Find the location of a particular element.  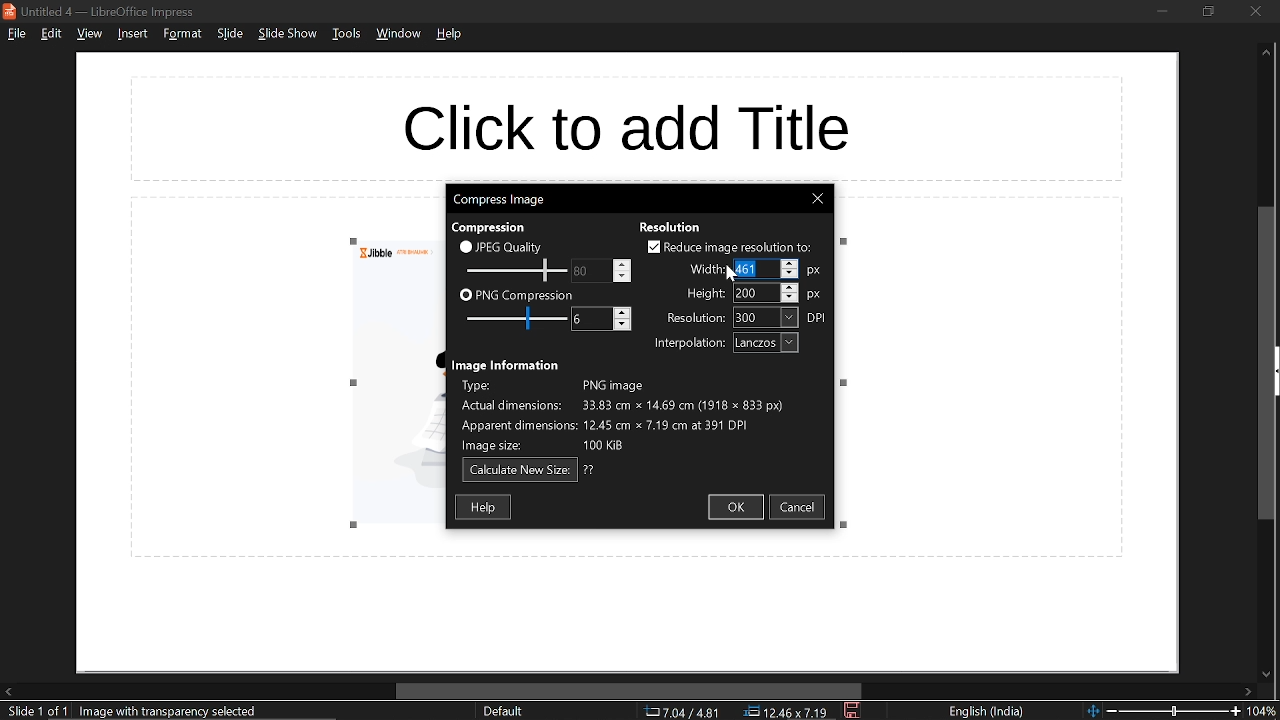

dpi is located at coordinates (819, 318).